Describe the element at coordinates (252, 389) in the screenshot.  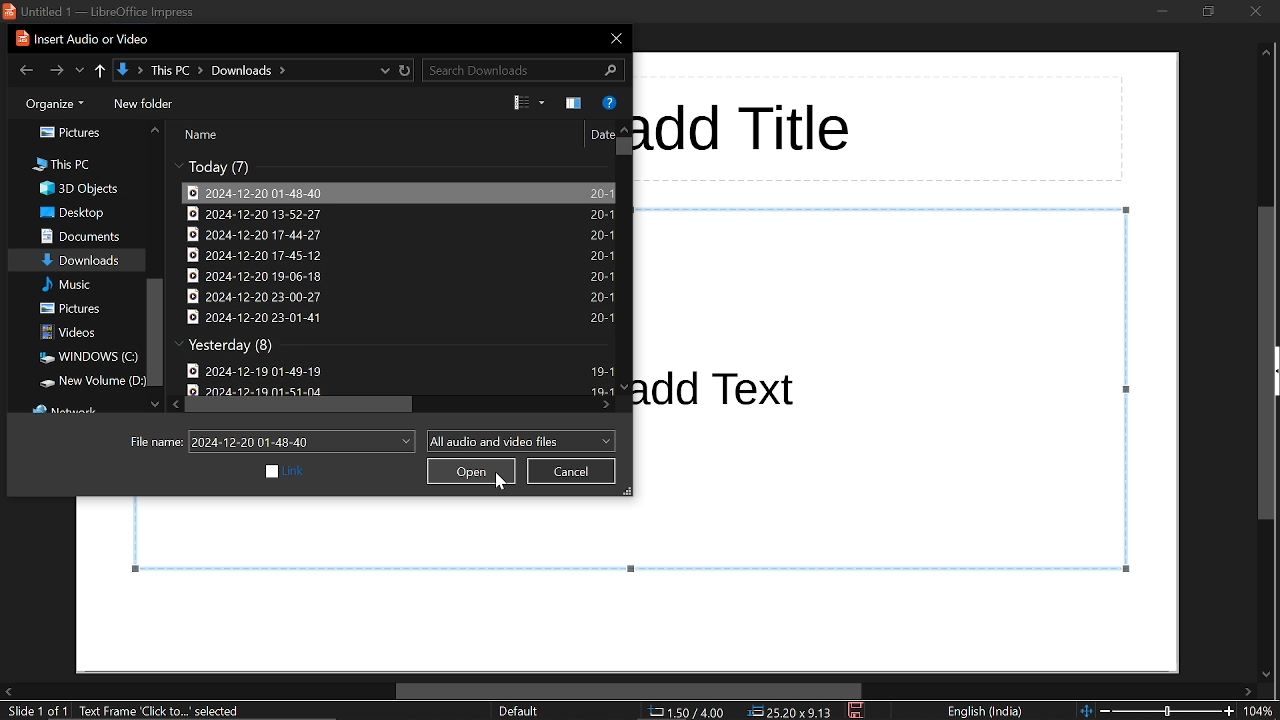
I see `date` at that location.